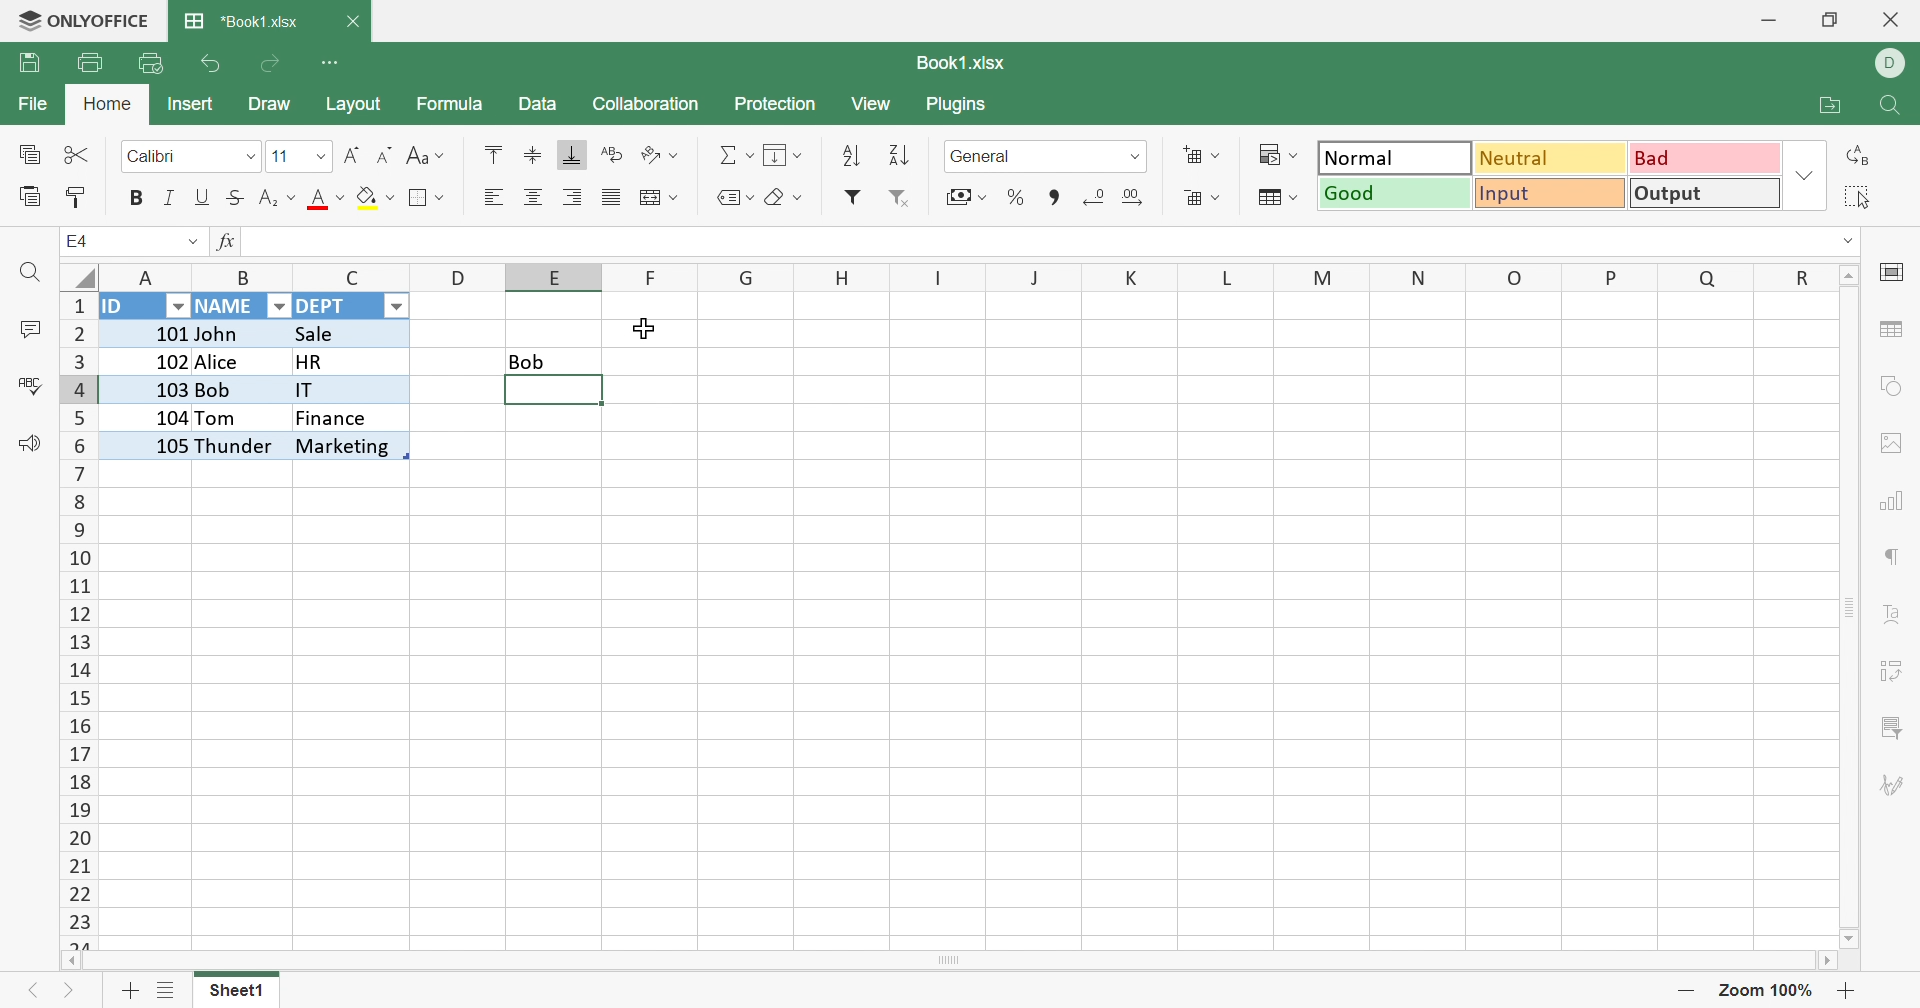  Describe the element at coordinates (493, 199) in the screenshot. I see `Align Left` at that location.